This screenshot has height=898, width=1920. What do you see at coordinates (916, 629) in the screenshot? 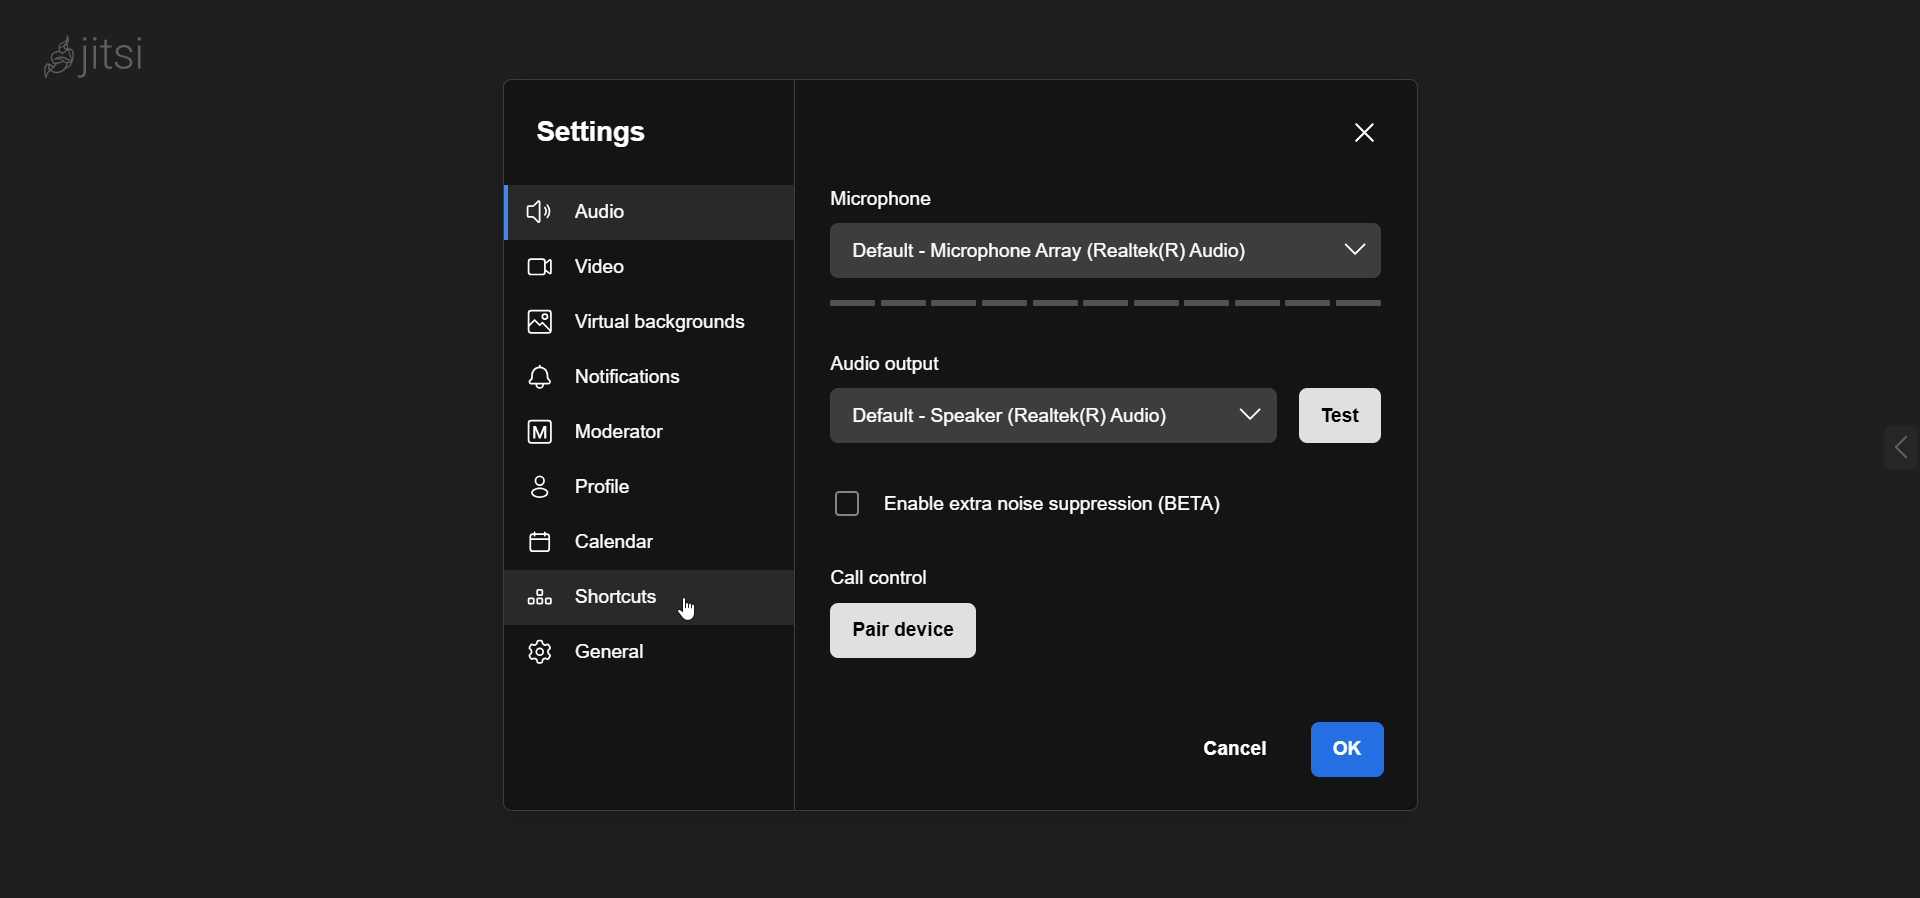
I see `pair device` at bounding box center [916, 629].